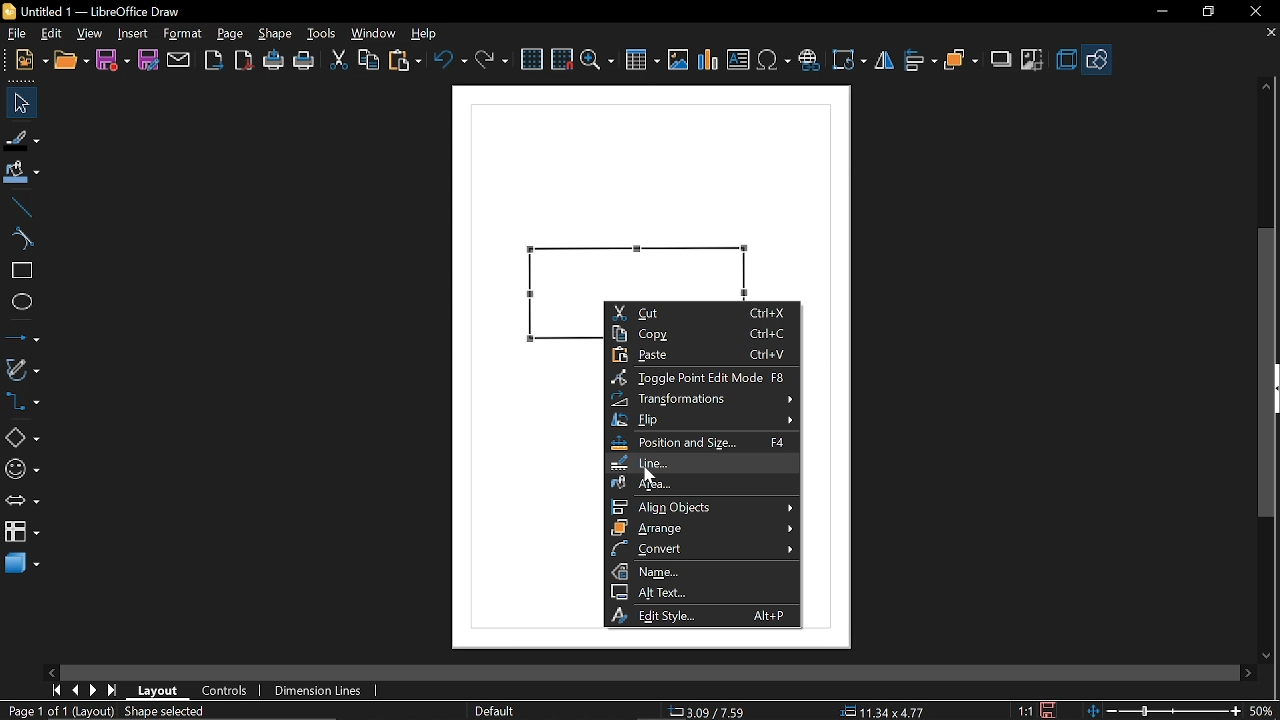 The image size is (1280, 720). What do you see at coordinates (1263, 711) in the screenshot?
I see `current zoom (50%)` at bounding box center [1263, 711].